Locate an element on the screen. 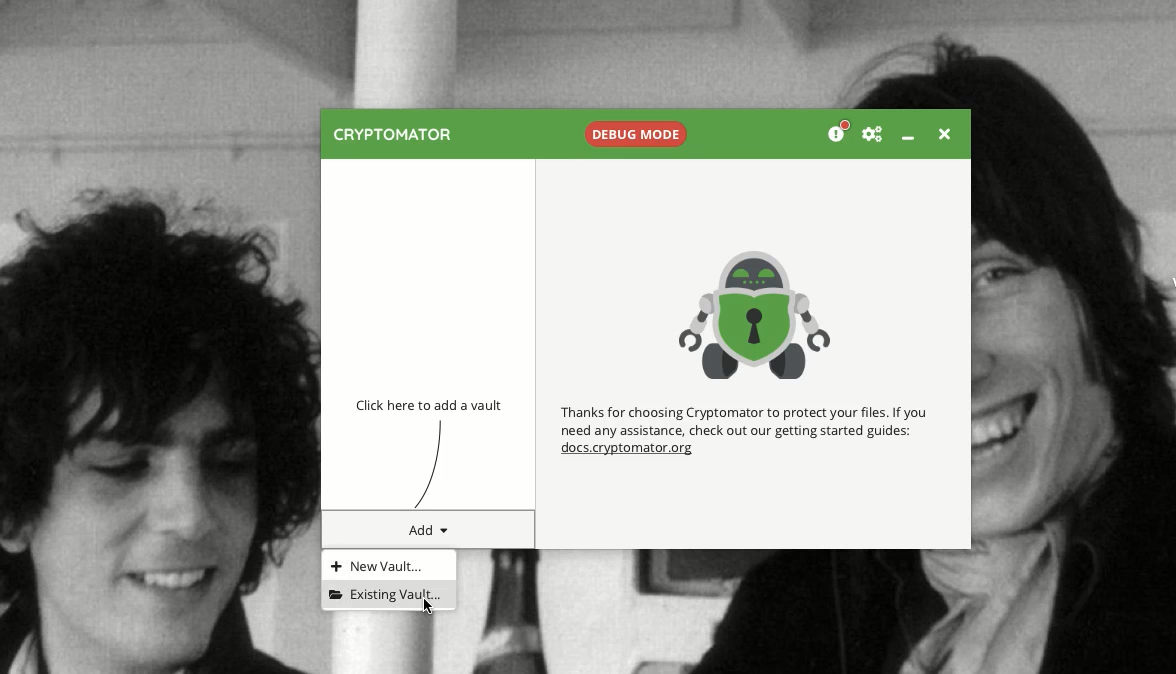  Click here to add a vault is located at coordinates (434, 406).